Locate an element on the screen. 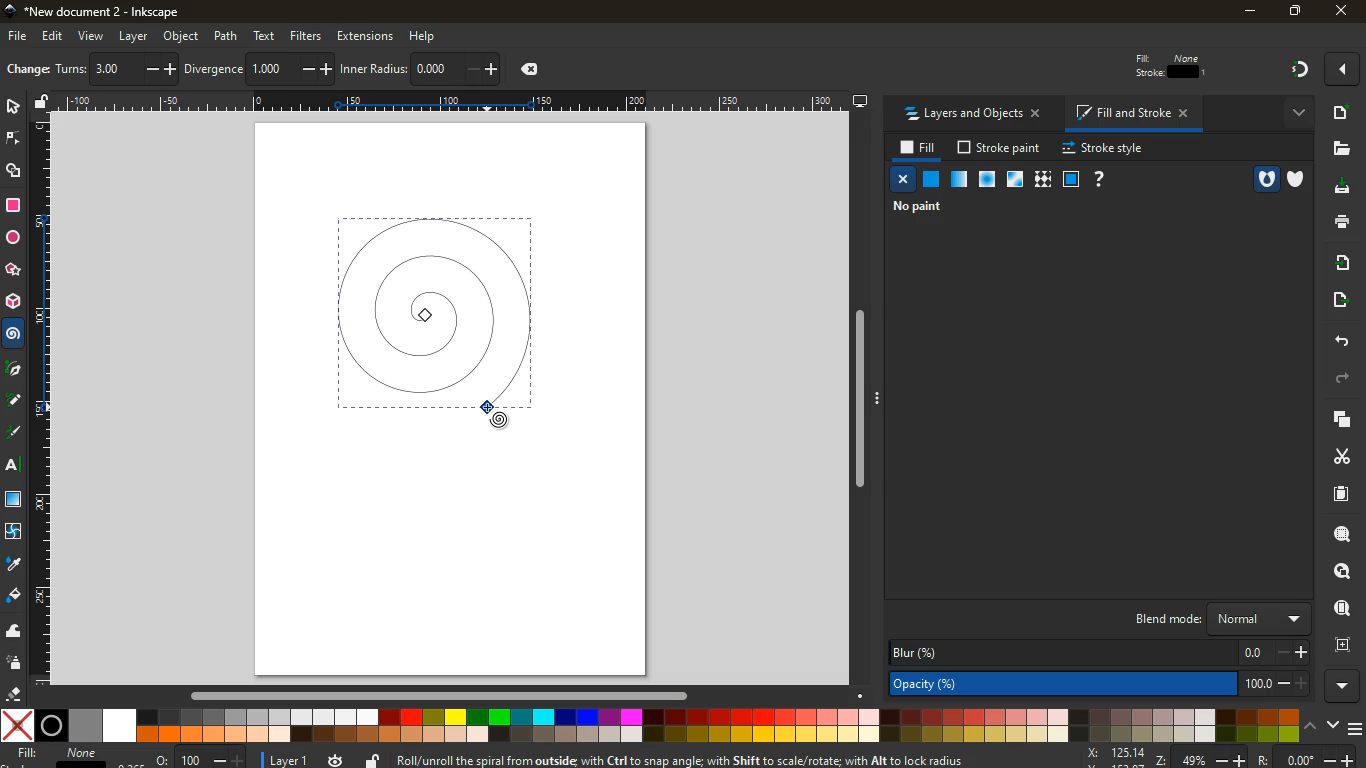  opacity is located at coordinates (1097, 683).